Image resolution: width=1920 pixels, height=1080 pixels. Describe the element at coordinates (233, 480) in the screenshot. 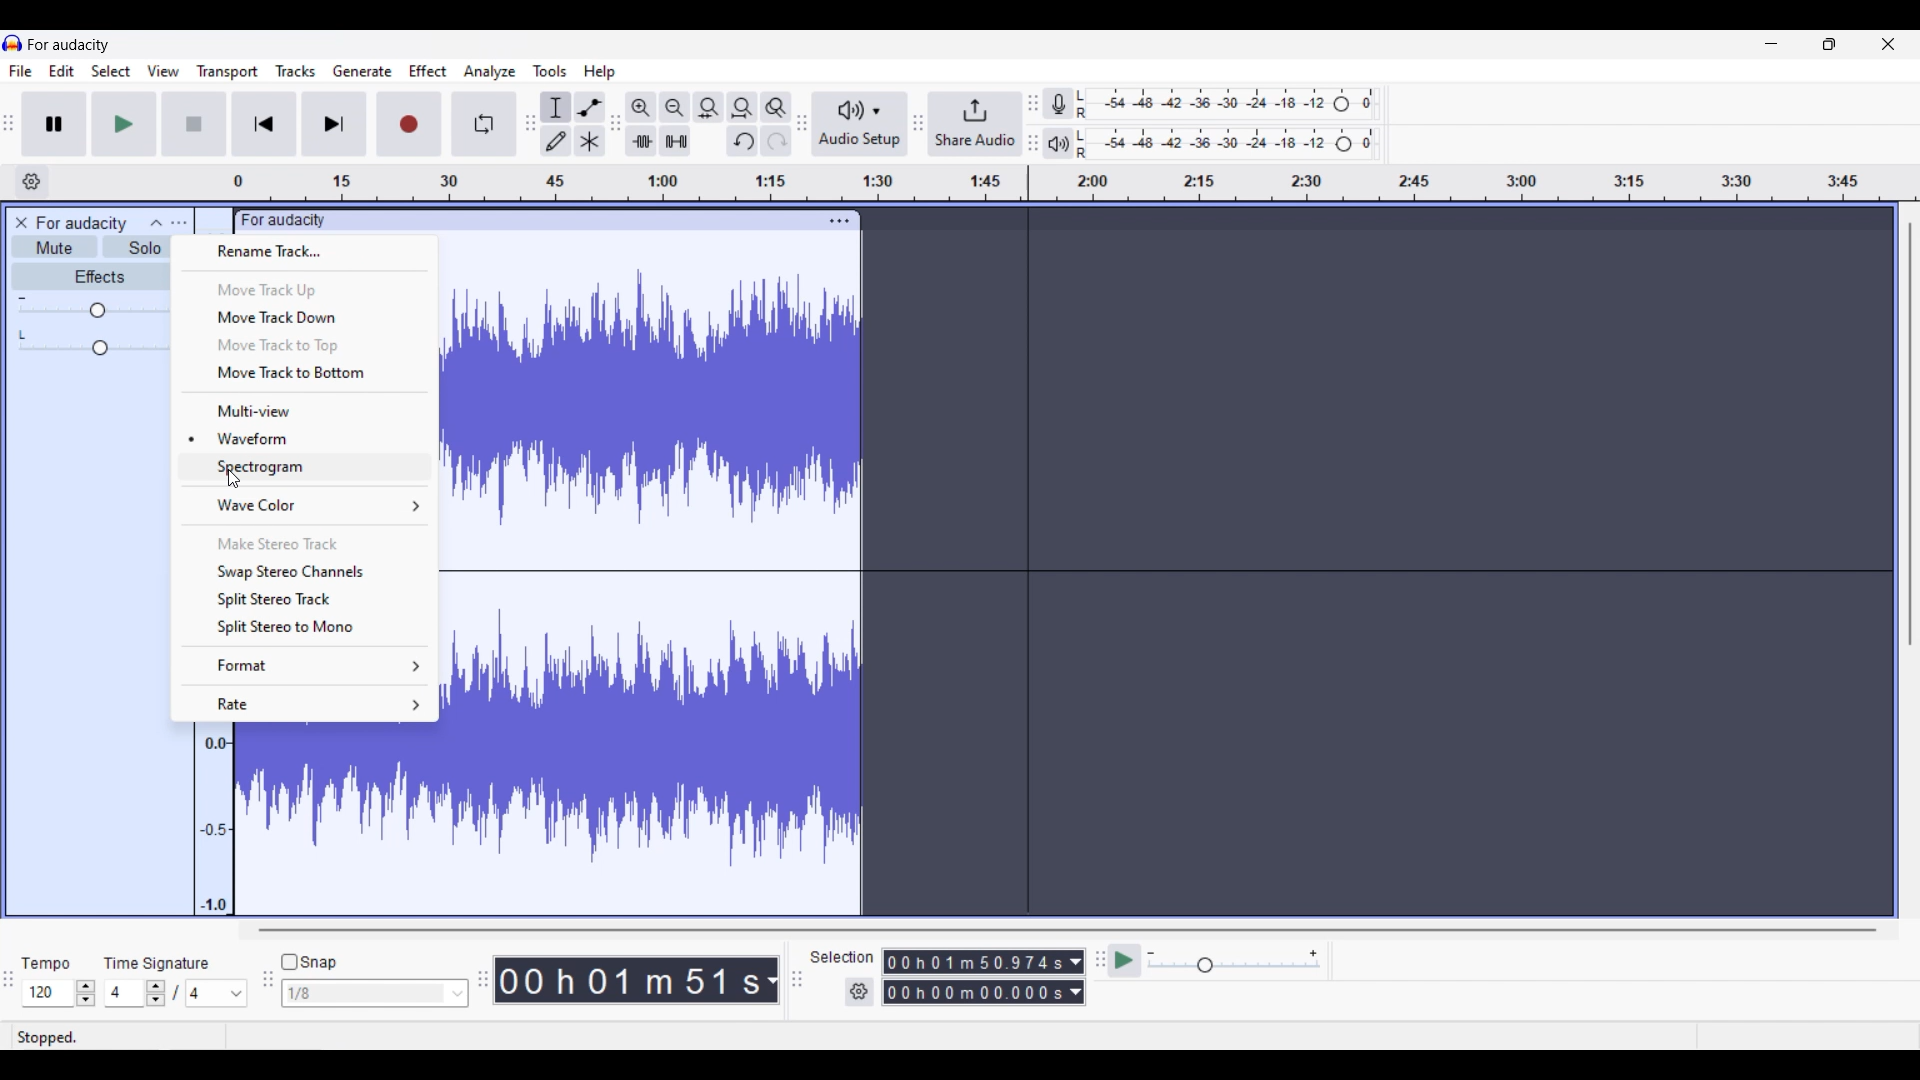

I see `Cursor` at that location.